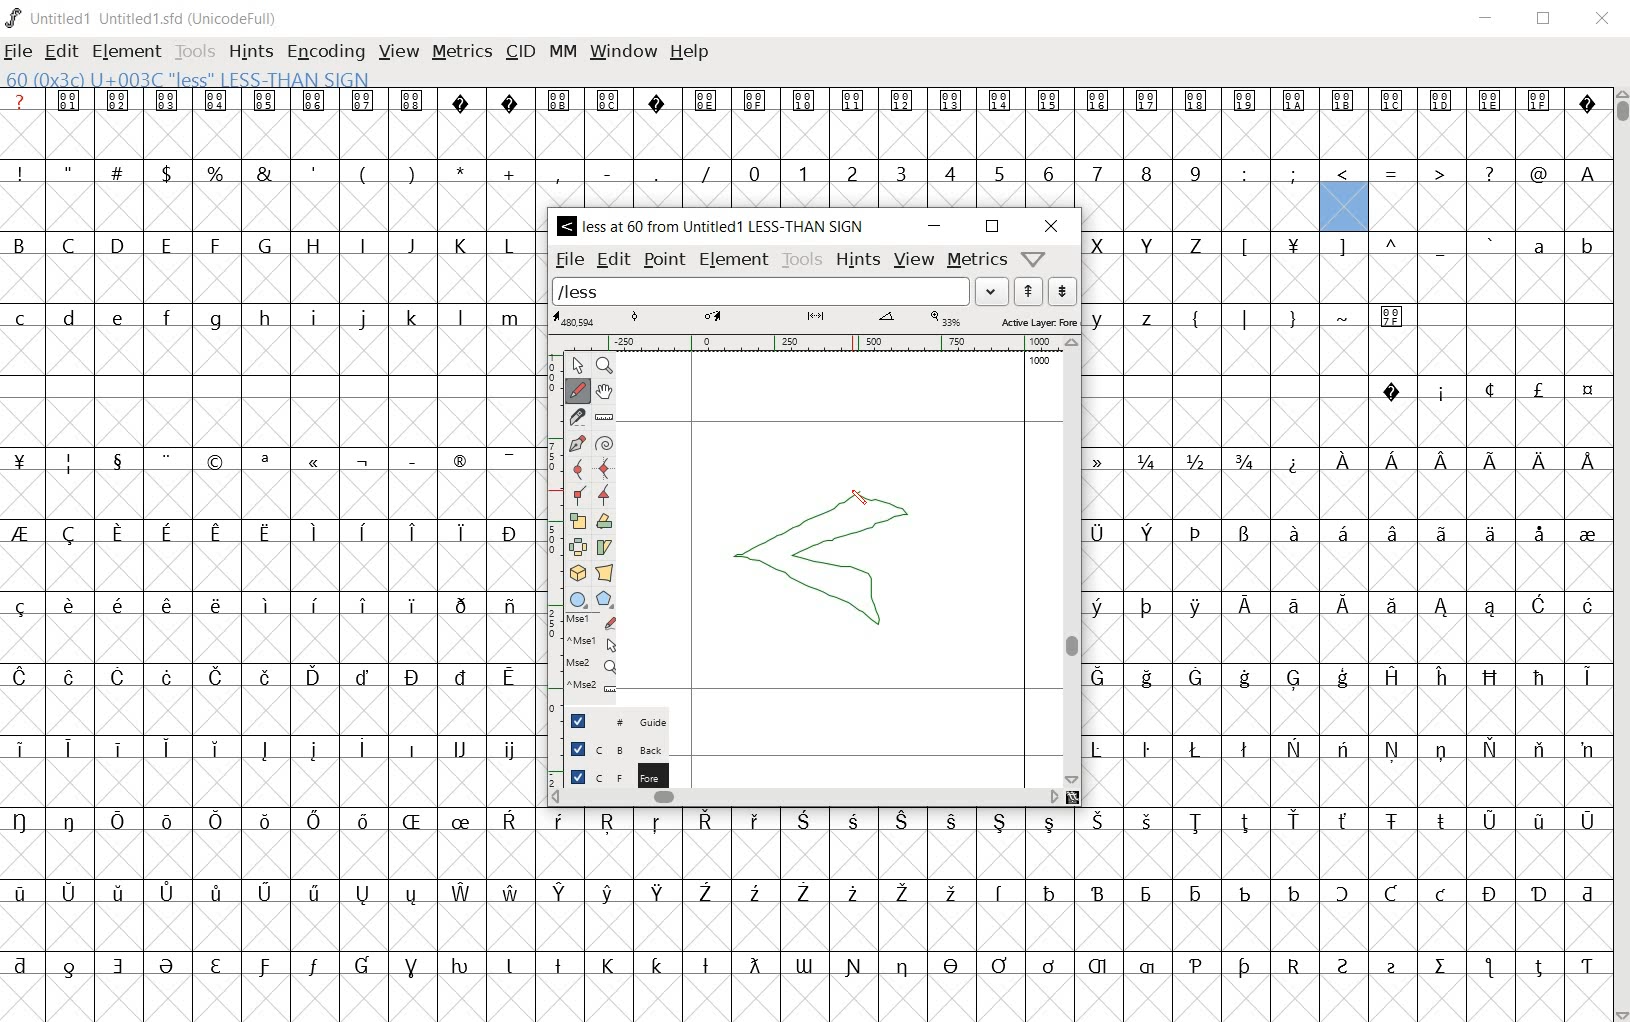  What do you see at coordinates (273, 277) in the screenshot?
I see `empty cells` at bounding box center [273, 277].